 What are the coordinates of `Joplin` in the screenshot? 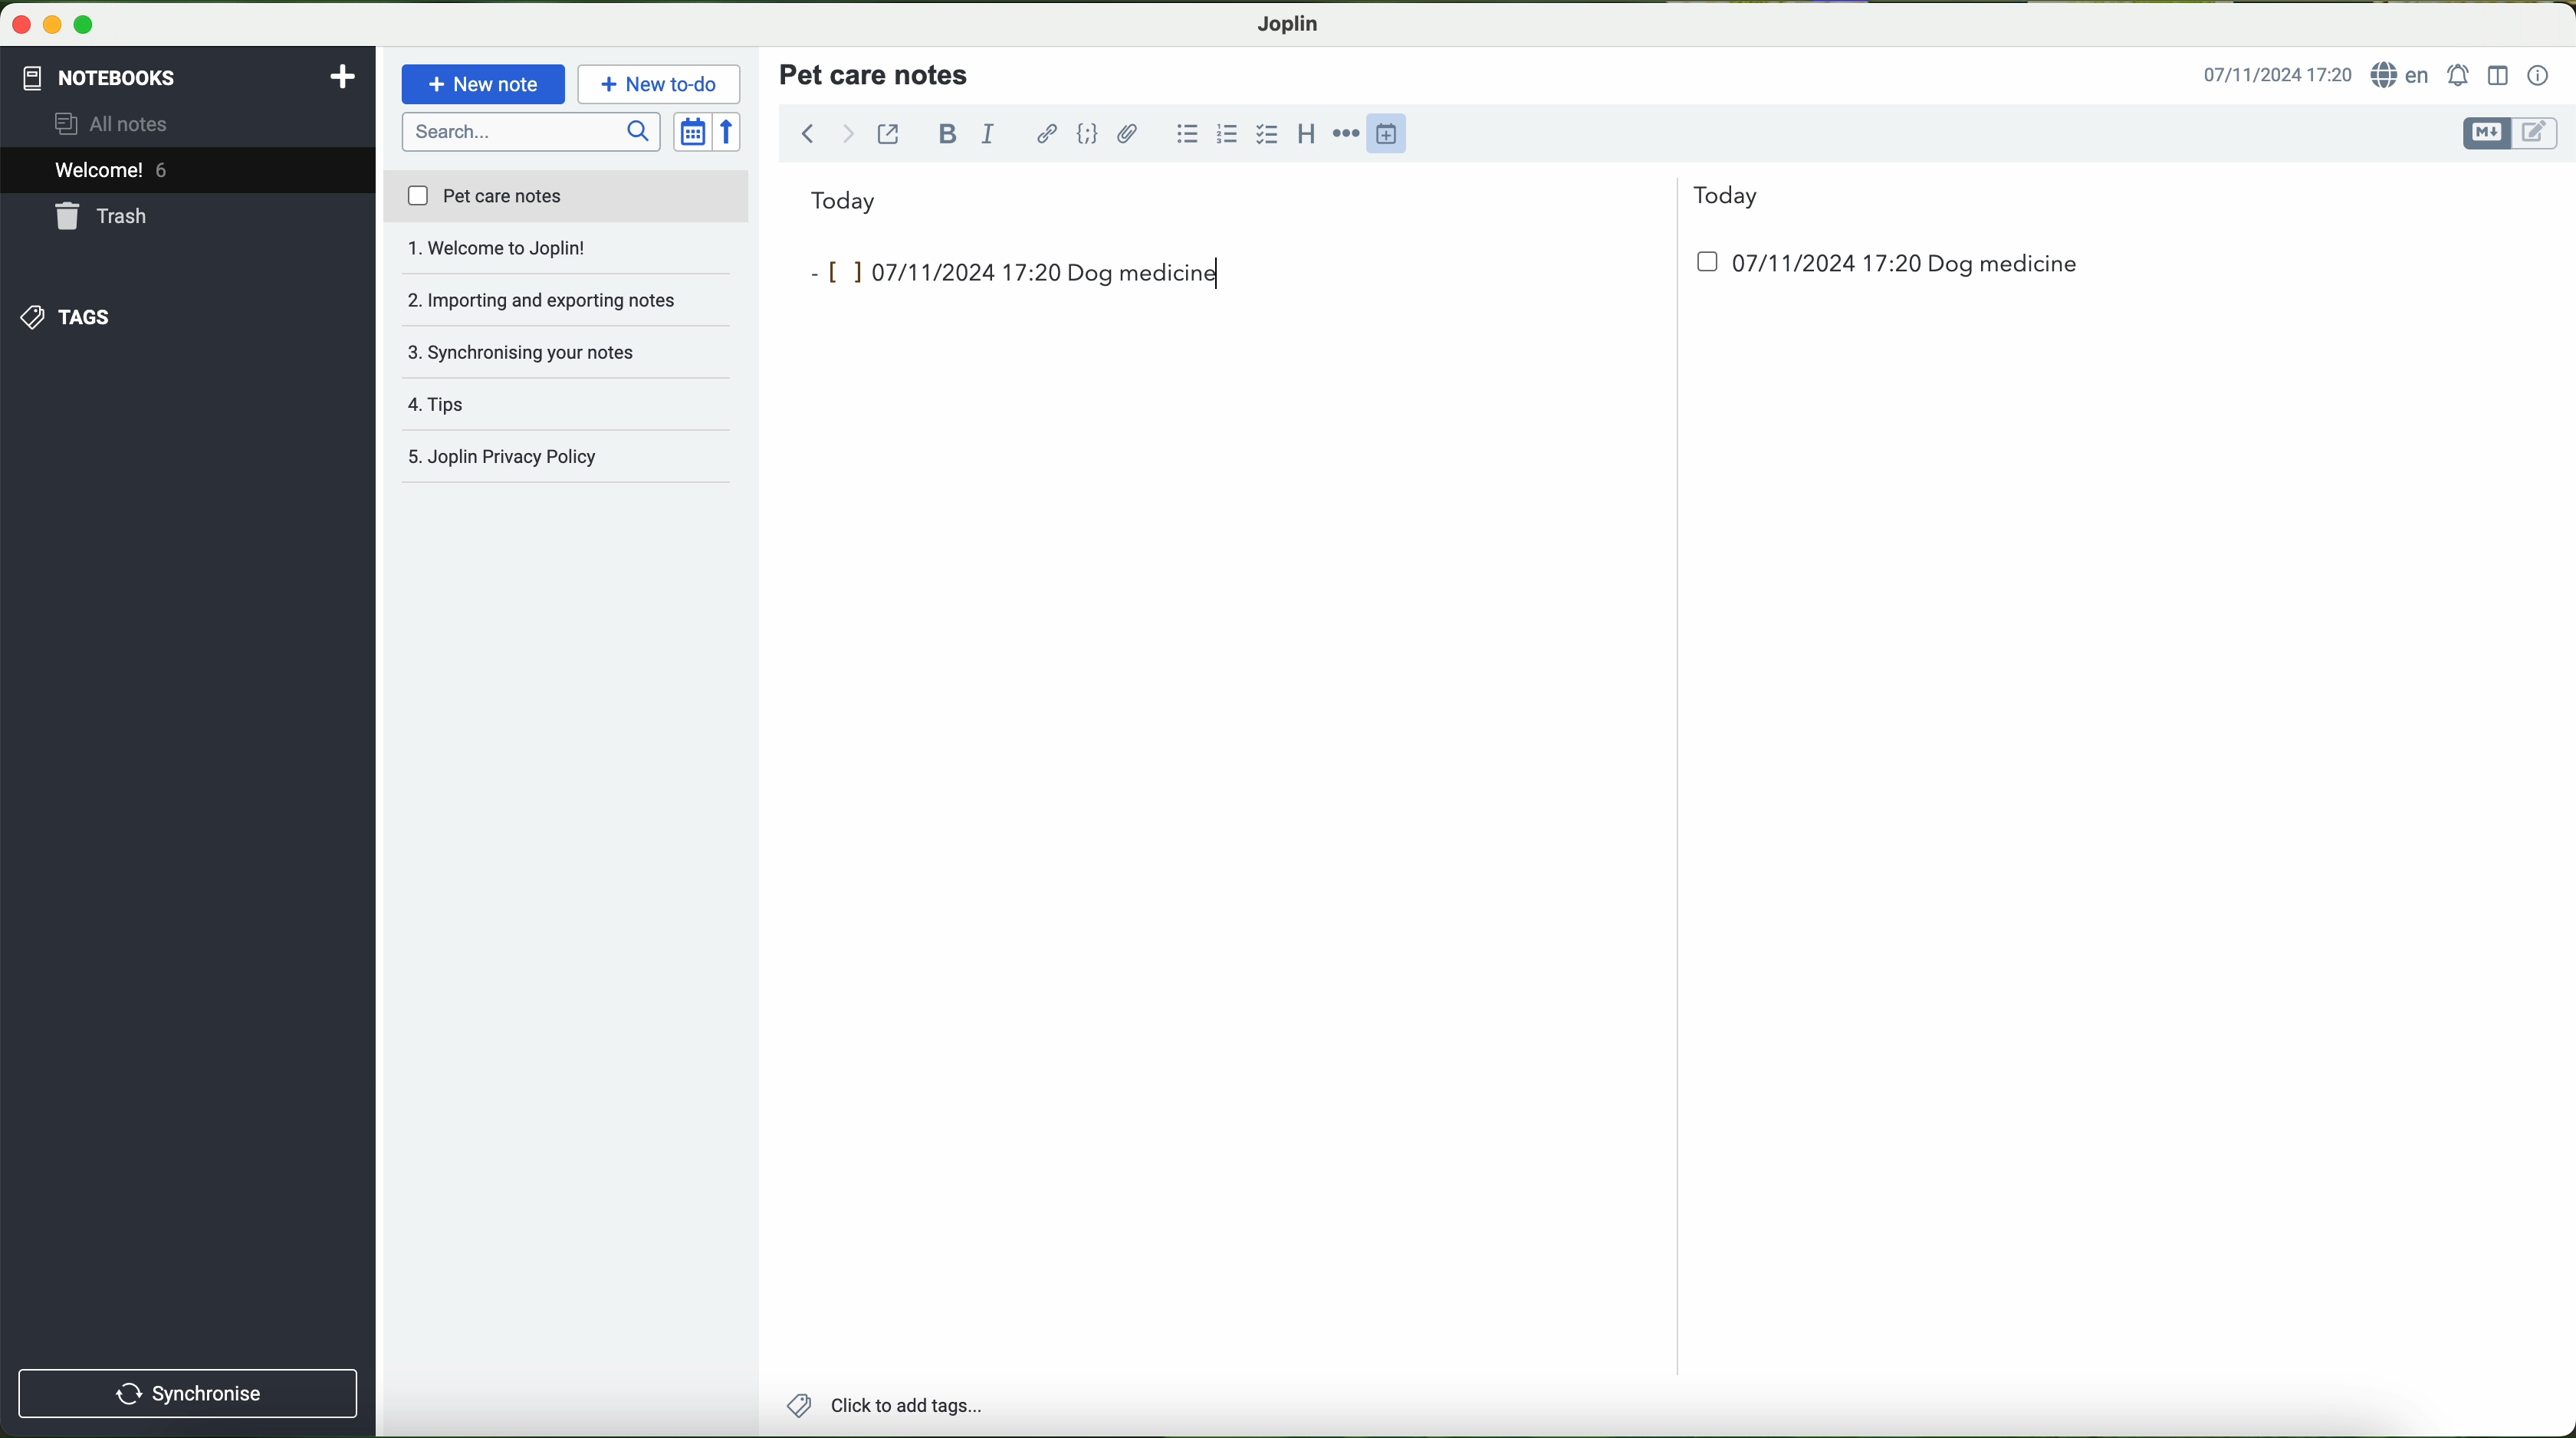 It's located at (1289, 22).